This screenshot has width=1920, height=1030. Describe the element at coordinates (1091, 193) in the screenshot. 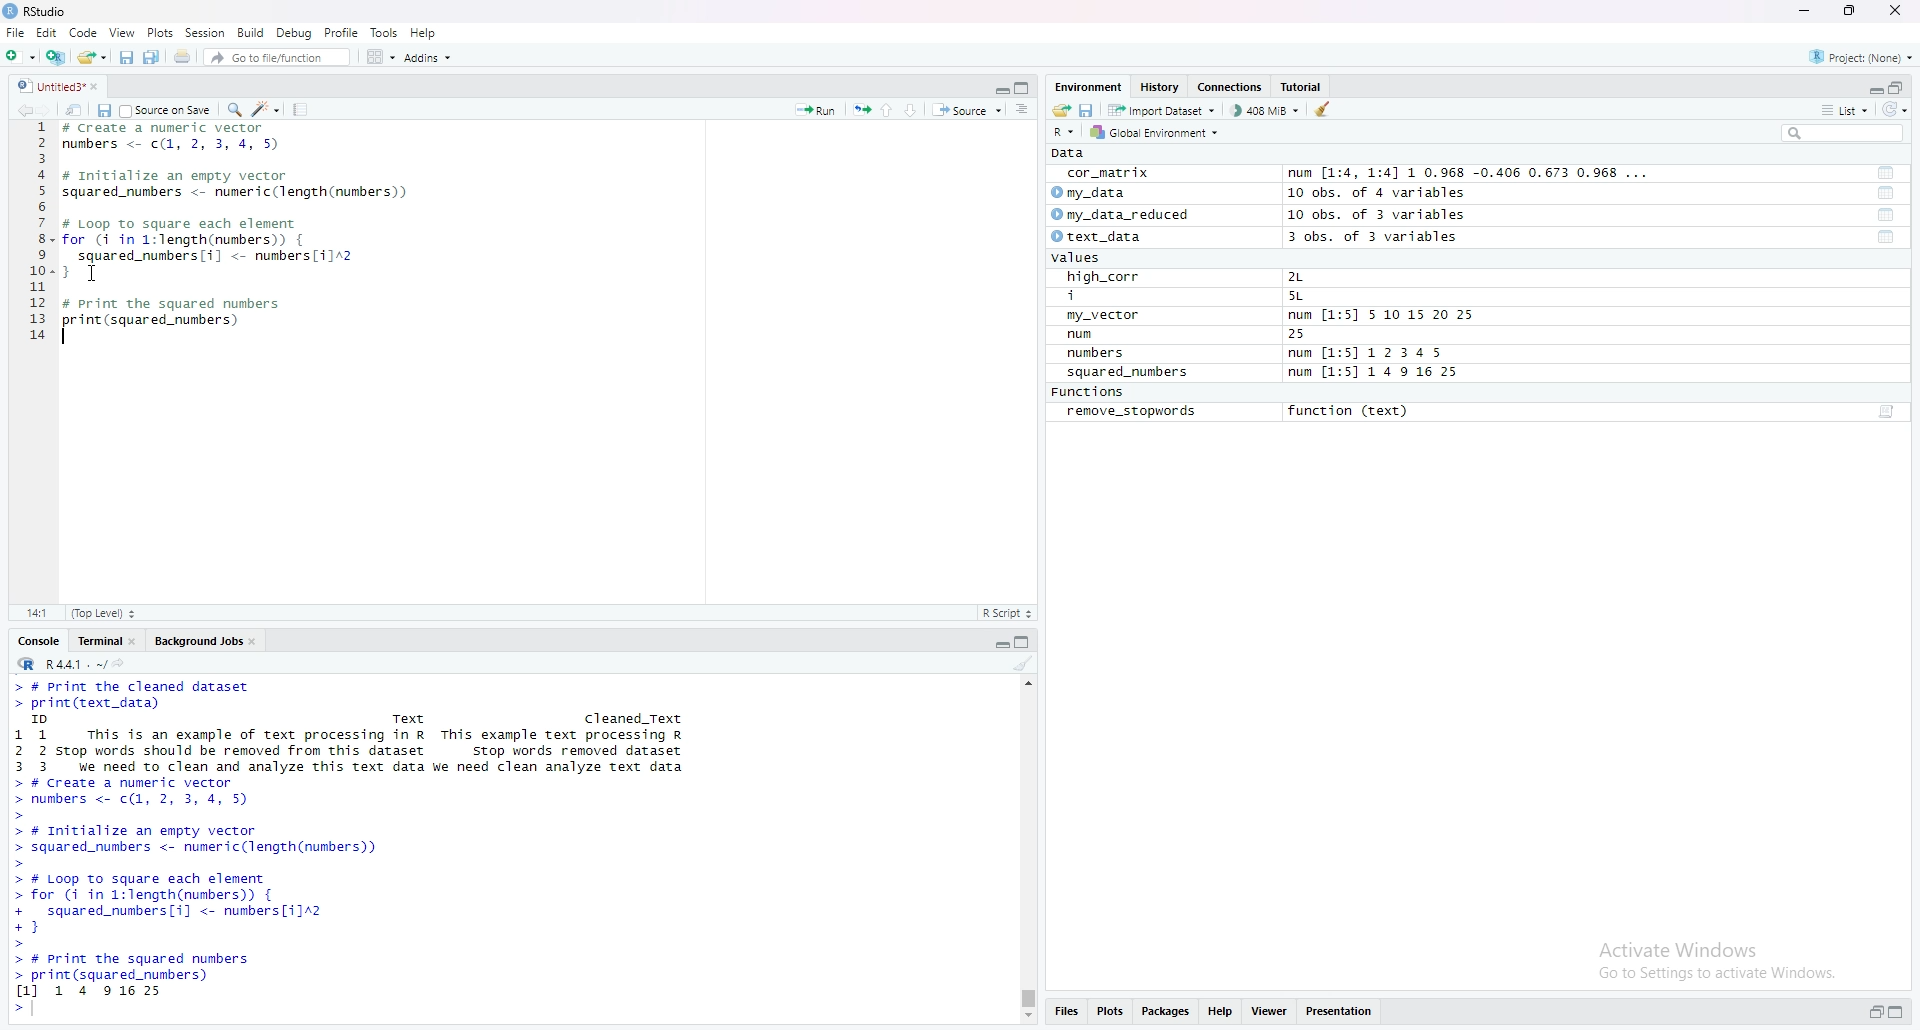

I see `© my_data` at that location.